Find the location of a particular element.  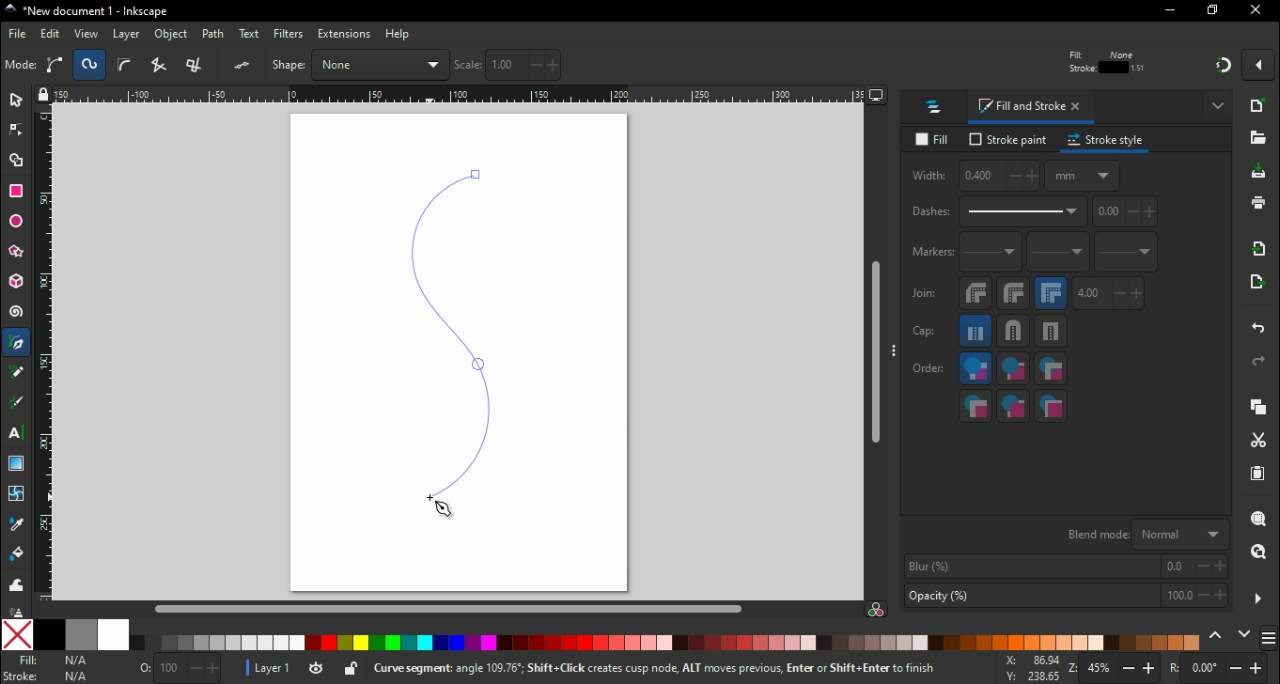

cursor coordinates is located at coordinates (1028, 668).